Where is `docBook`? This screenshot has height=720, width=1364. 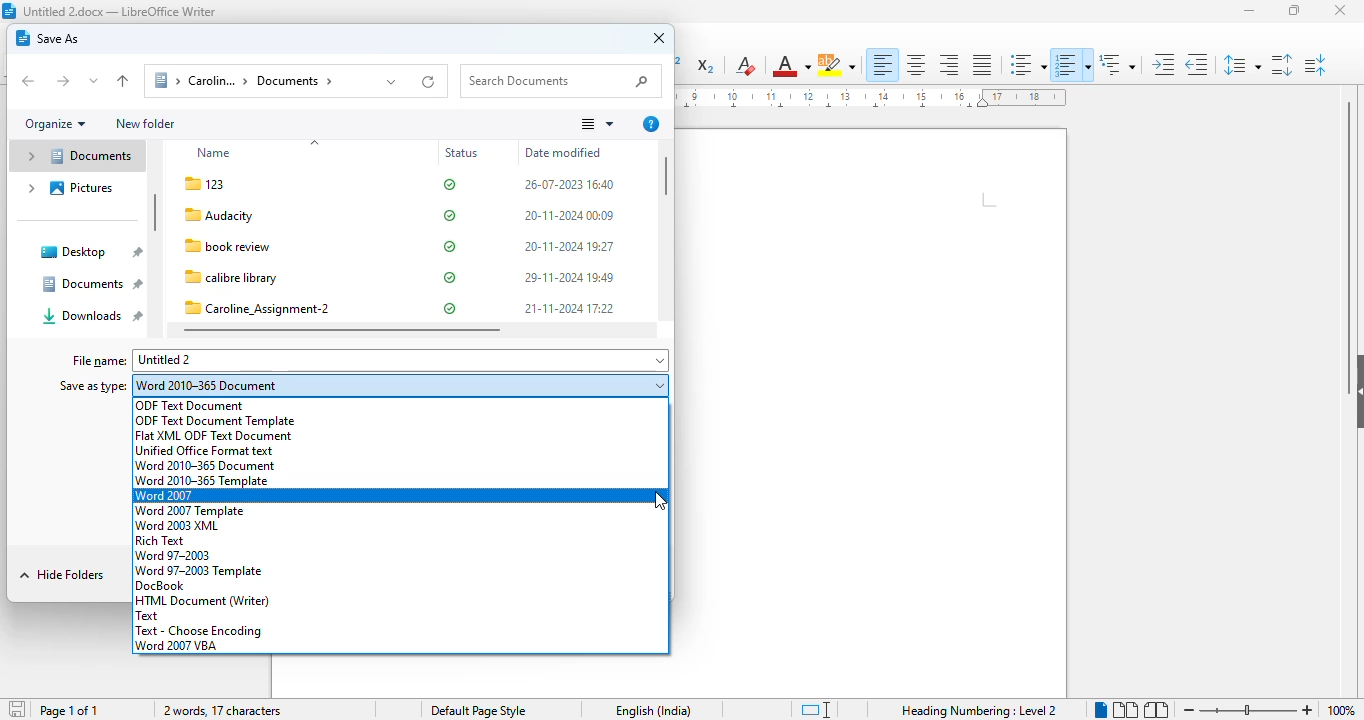
docBook is located at coordinates (163, 587).